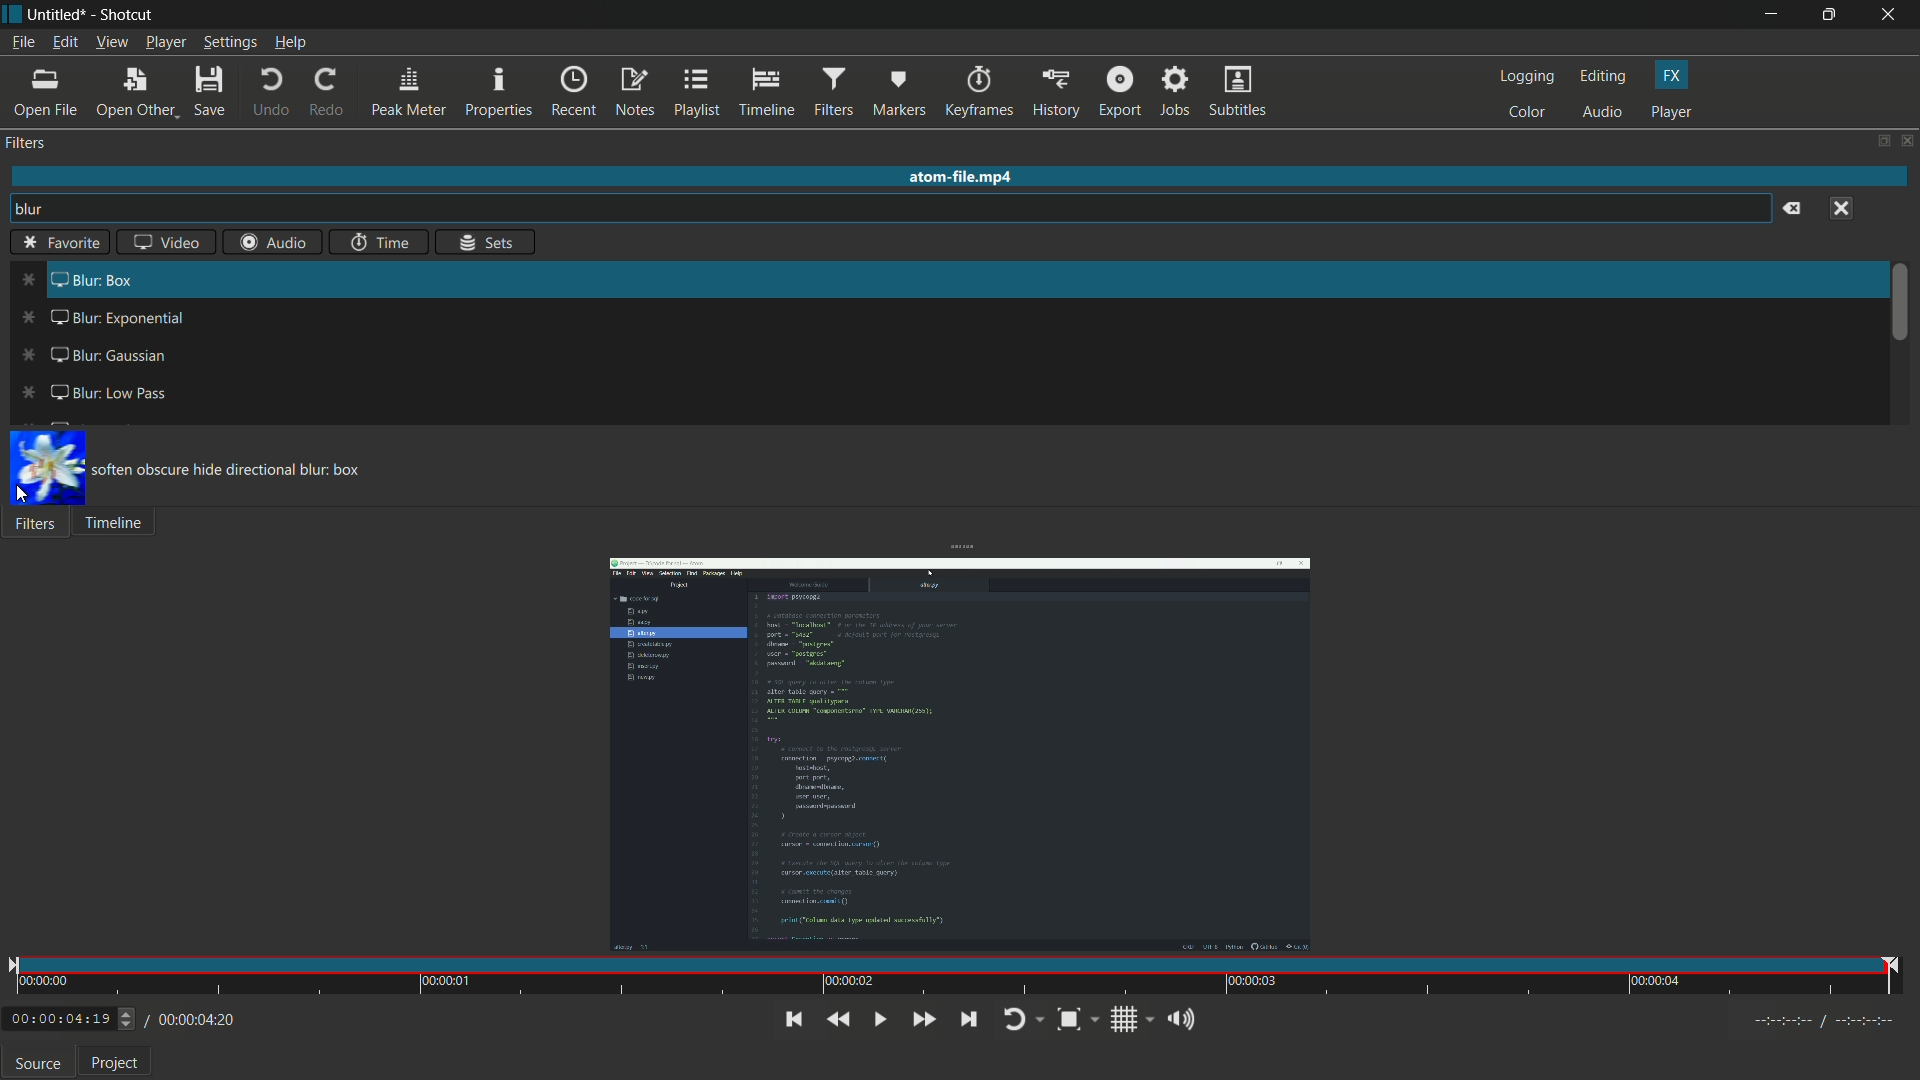  What do you see at coordinates (1528, 114) in the screenshot?
I see `color` at bounding box center [1528, 114].